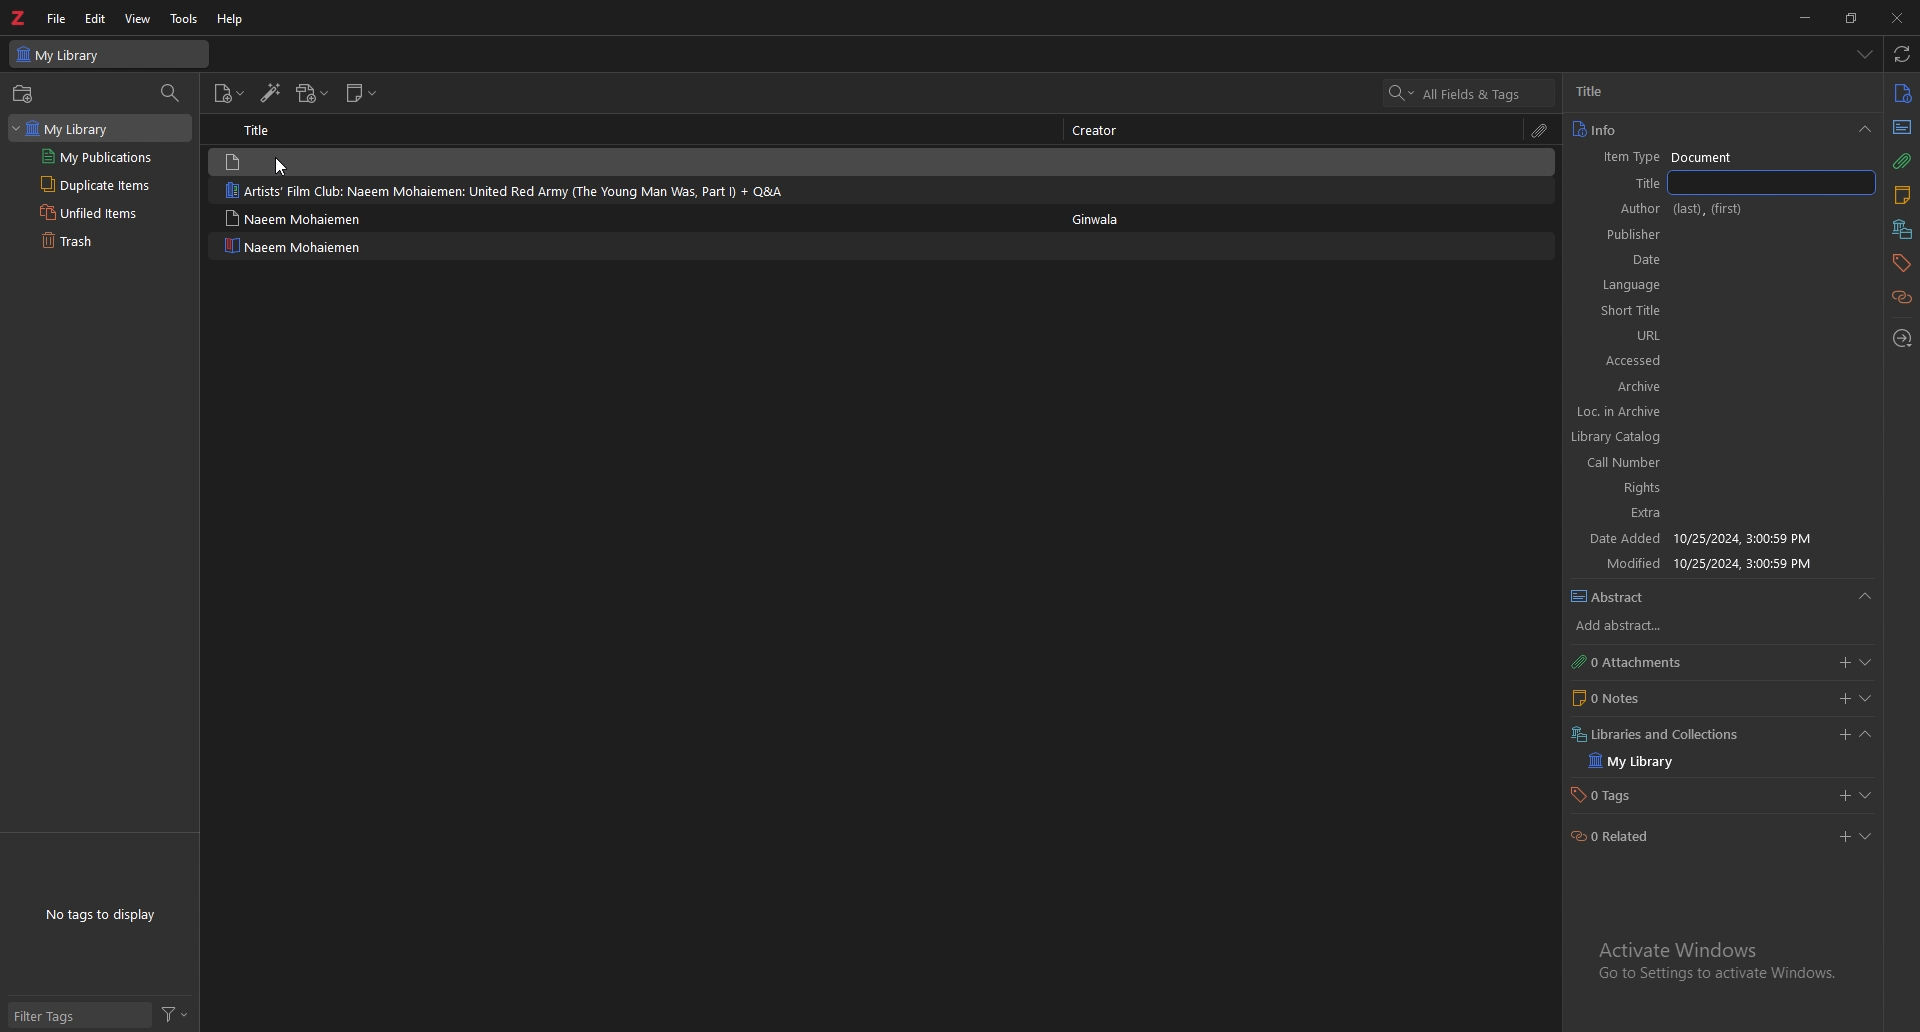 This screenshot has height=1032, width=1920. Describe the element at coordinates (73, 127) in the screenshot. I see `library` at that location.